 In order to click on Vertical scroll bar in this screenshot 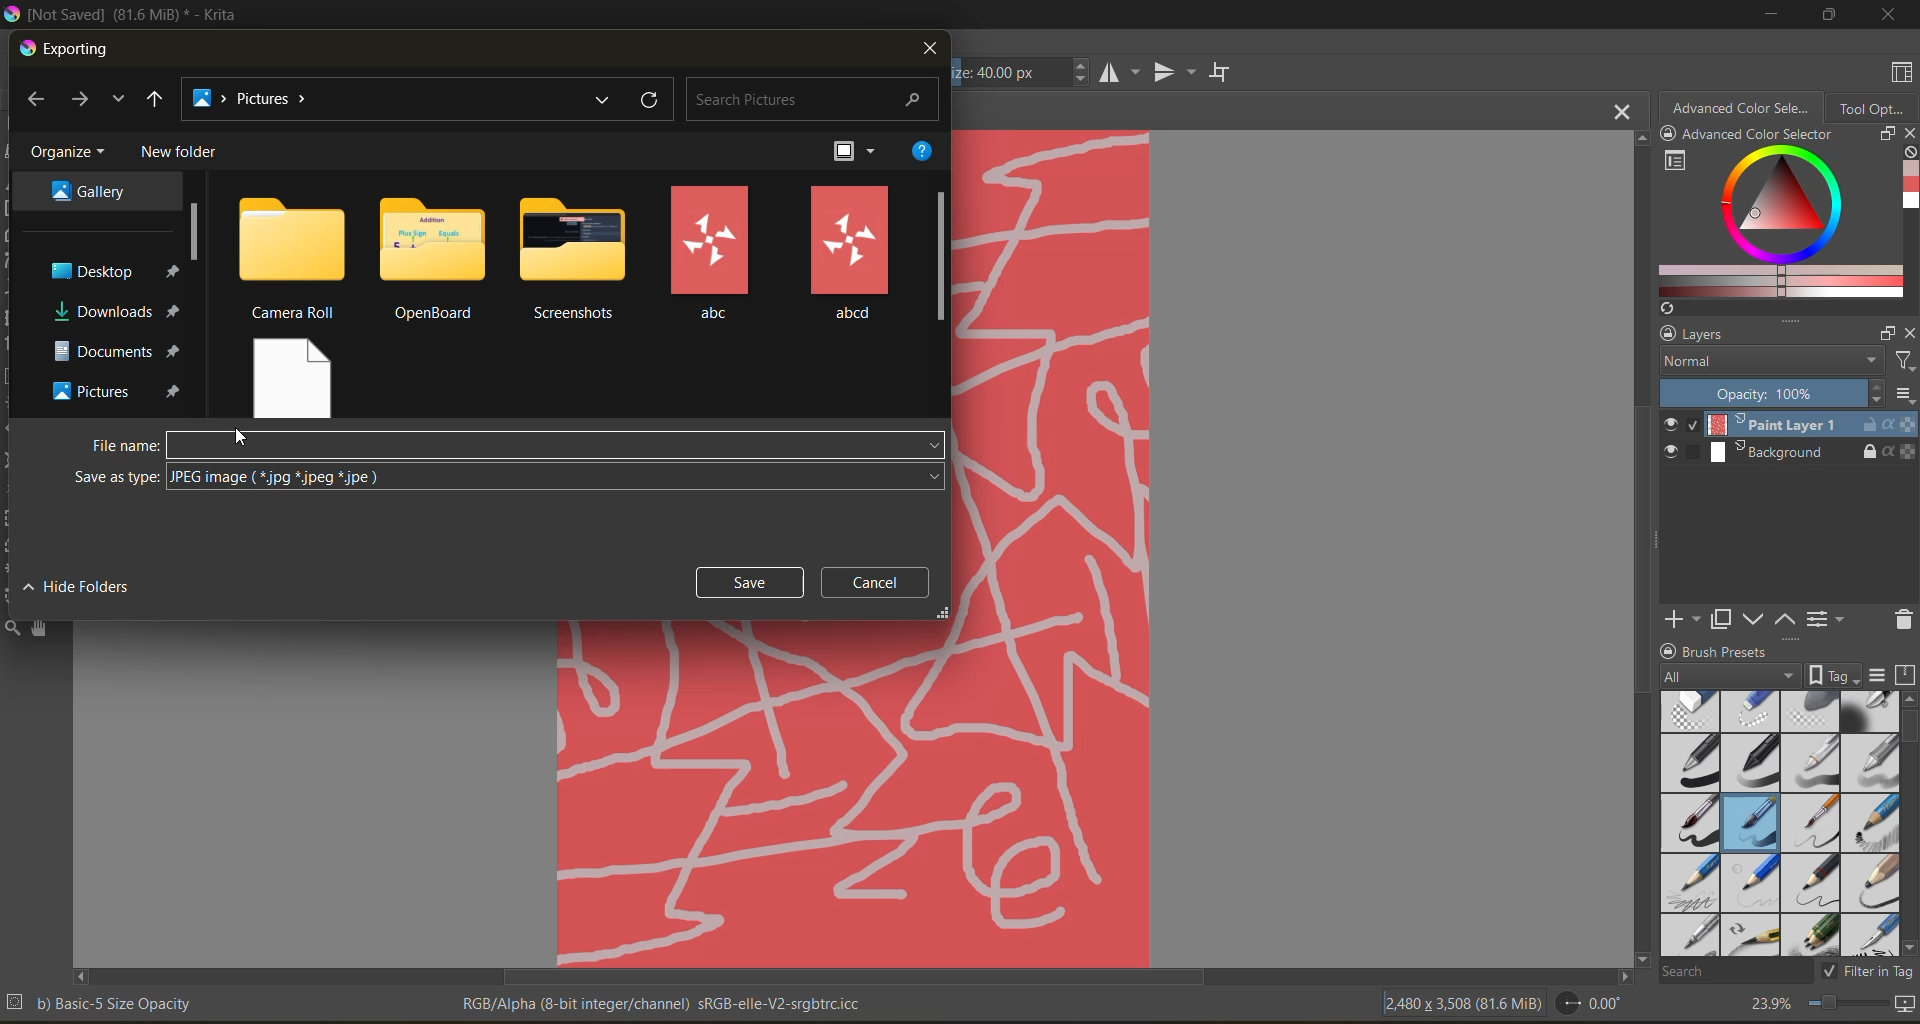, I will do `click(1638, 546)`.